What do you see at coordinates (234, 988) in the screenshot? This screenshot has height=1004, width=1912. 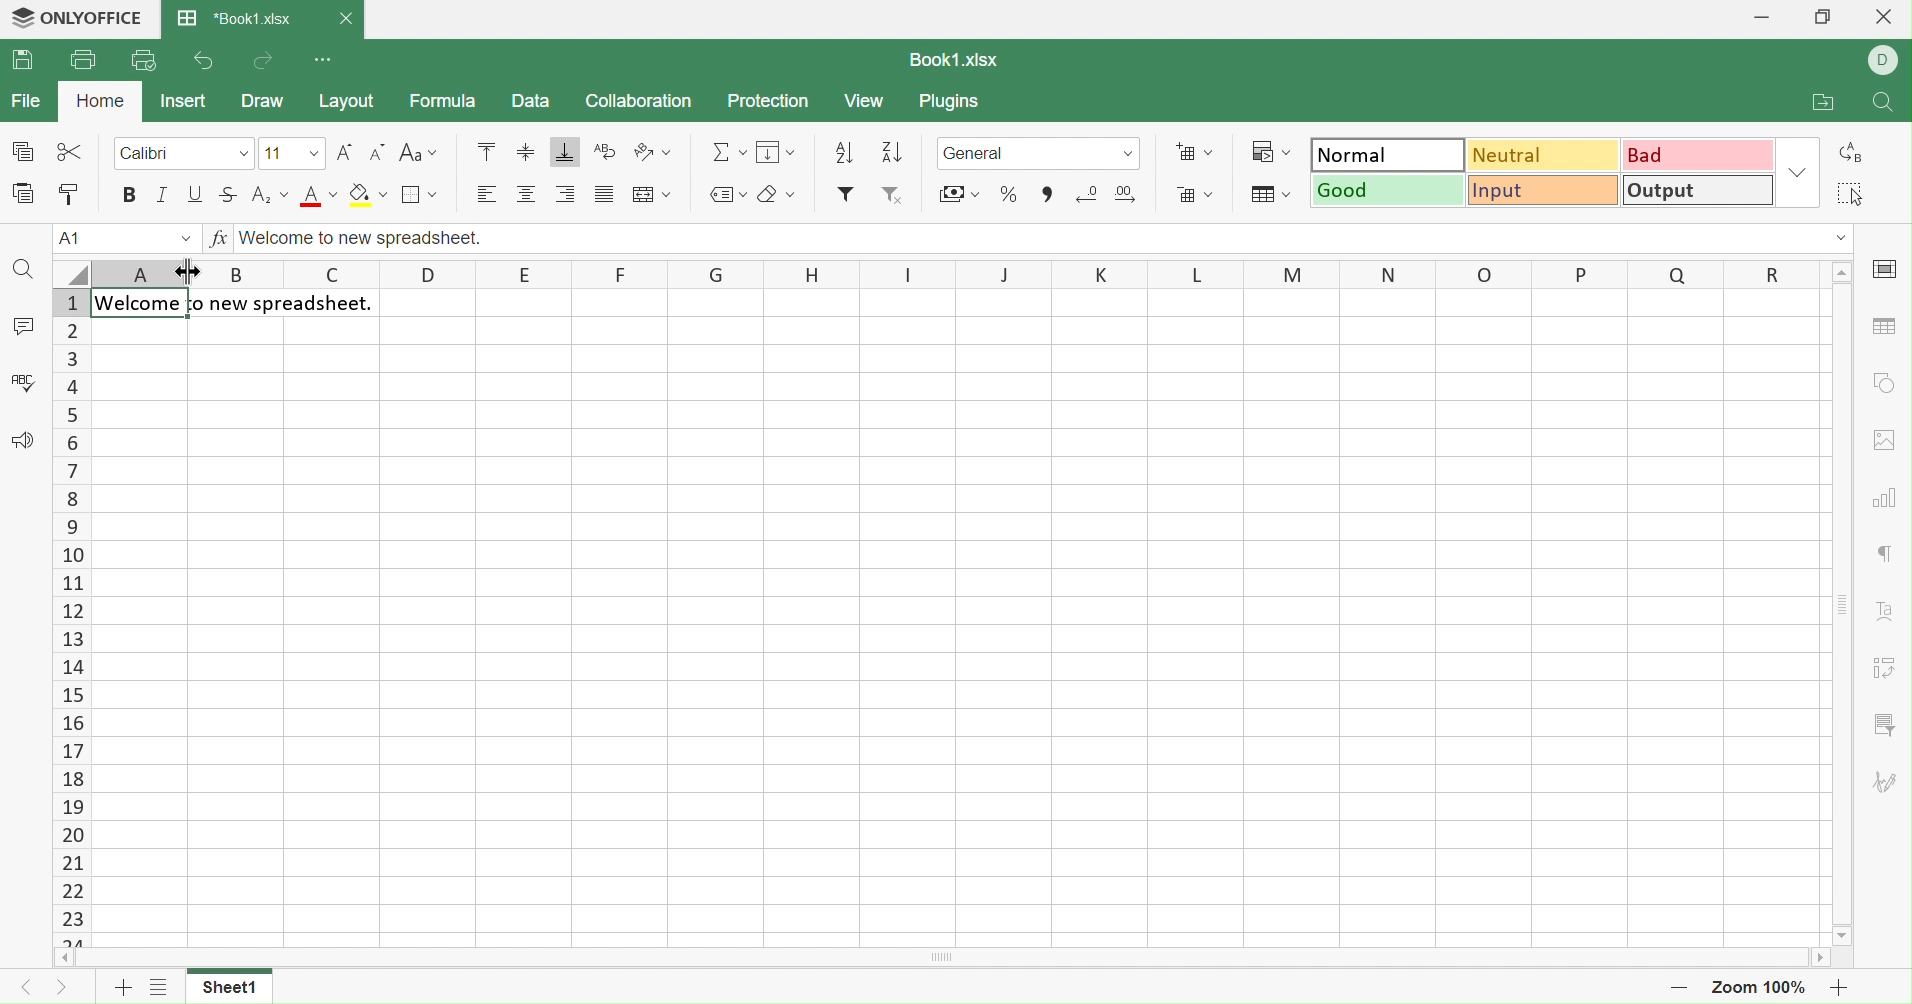 I see `Sheet1` at bounding box center [234, 988].